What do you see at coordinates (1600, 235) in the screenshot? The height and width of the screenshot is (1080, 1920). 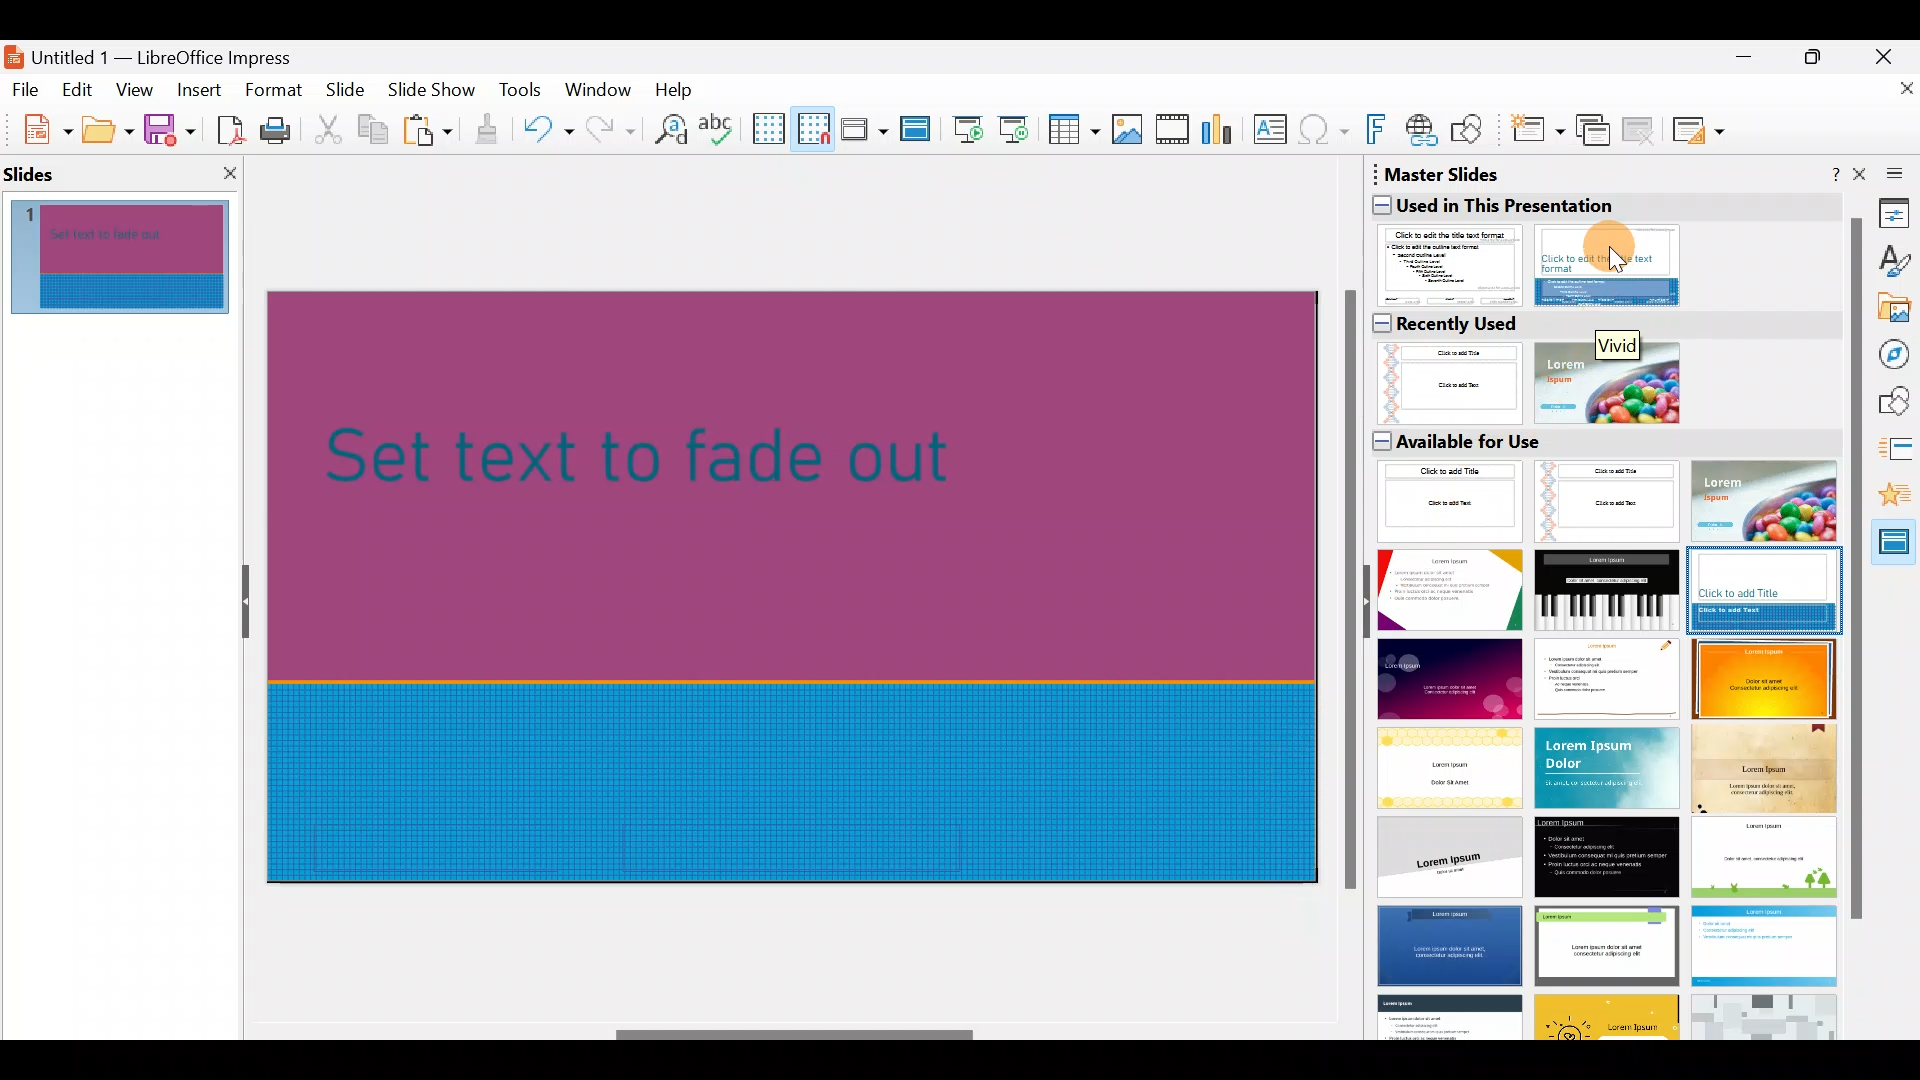 I see `Master slides used in this presentation` at bounding box center [1600, 235].